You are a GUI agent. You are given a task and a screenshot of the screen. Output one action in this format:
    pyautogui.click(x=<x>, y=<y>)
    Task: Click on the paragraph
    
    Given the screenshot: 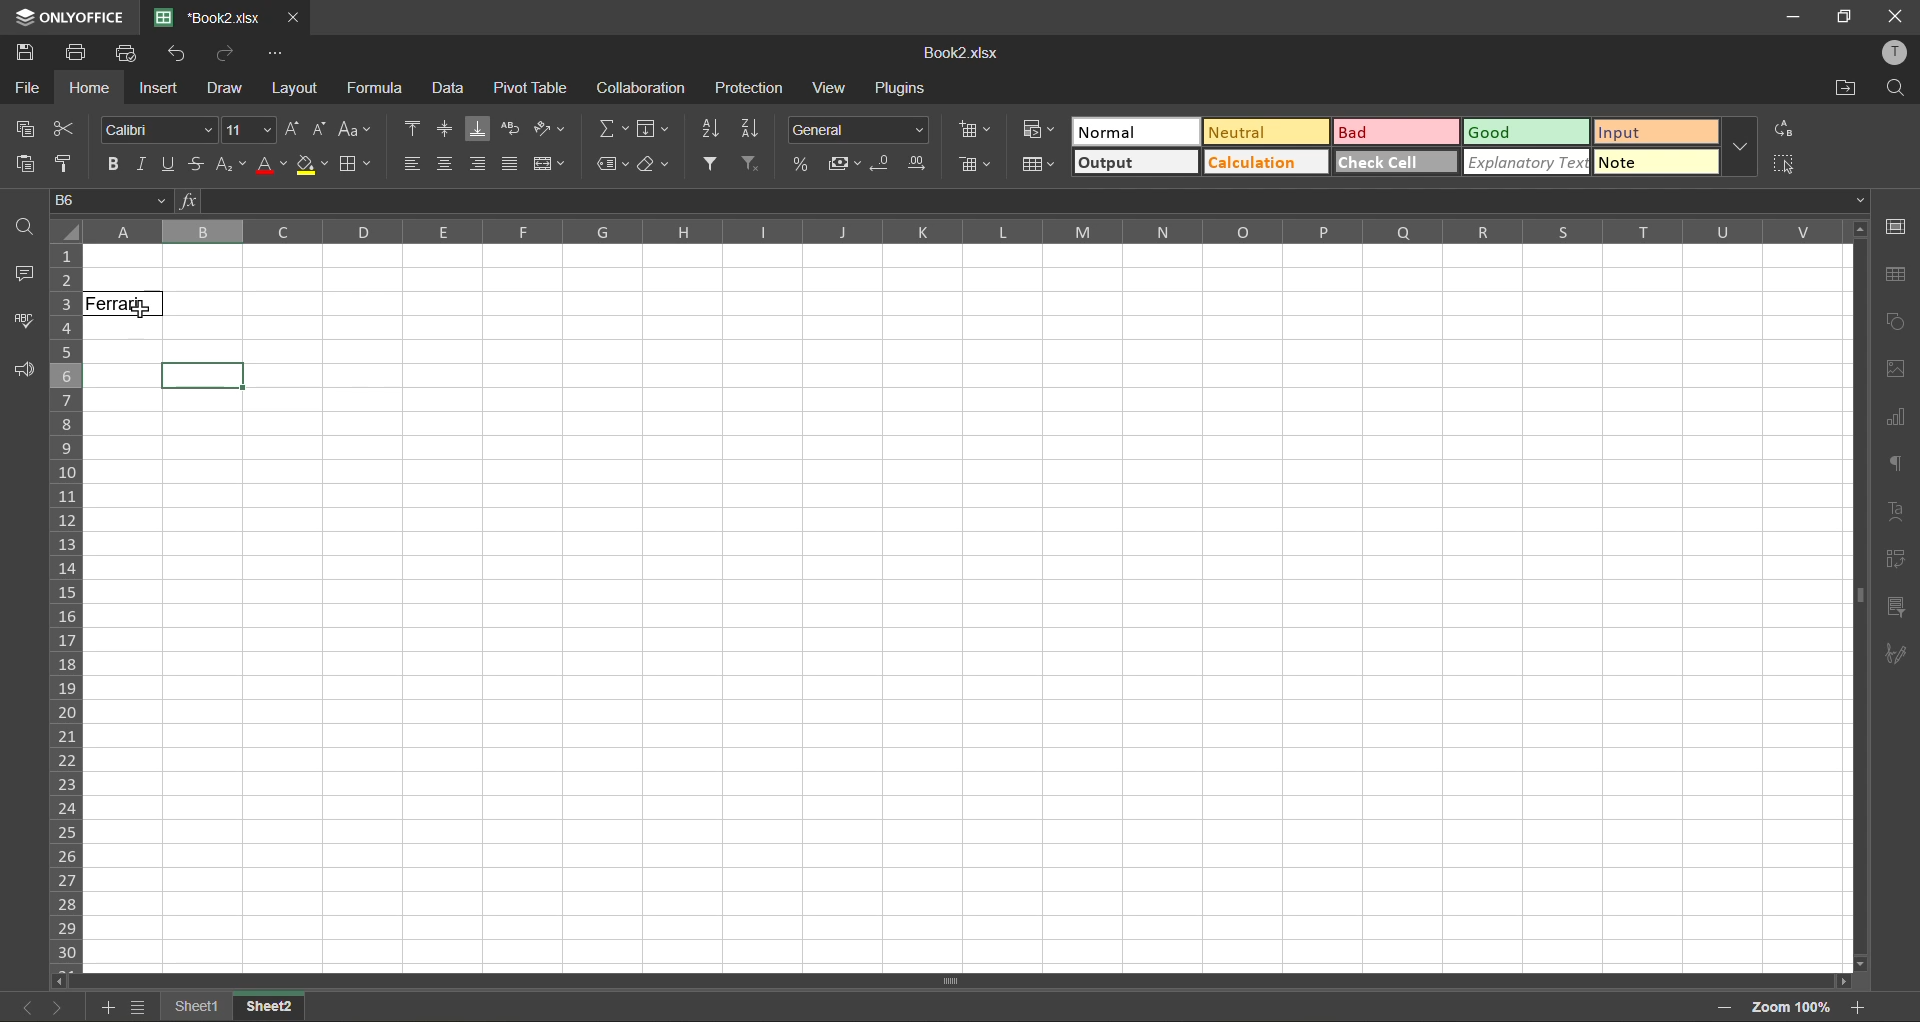 What is the action you would take?
    pyautogui.click(x=1897, y=466)
    